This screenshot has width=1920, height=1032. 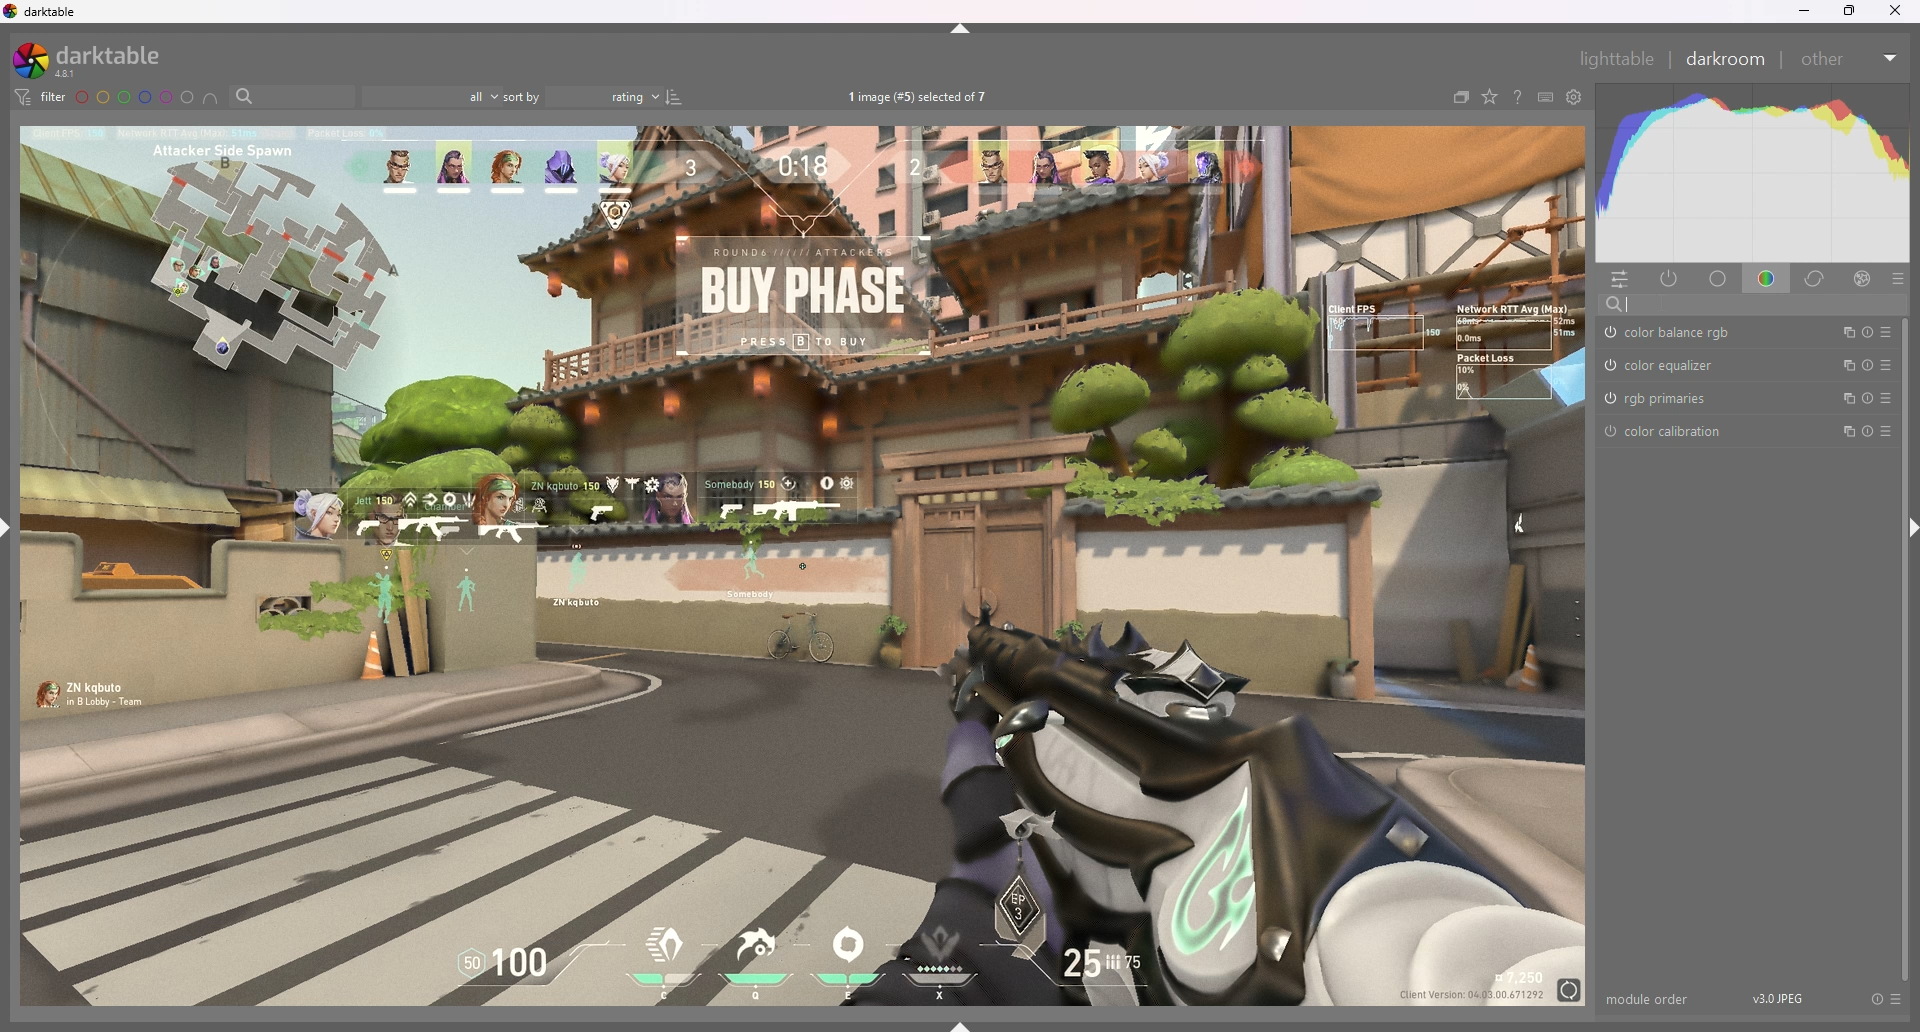 What do you see at coordinates (961, 29) in the screenshot?
I see `hide` at bounding box center [961, 29].